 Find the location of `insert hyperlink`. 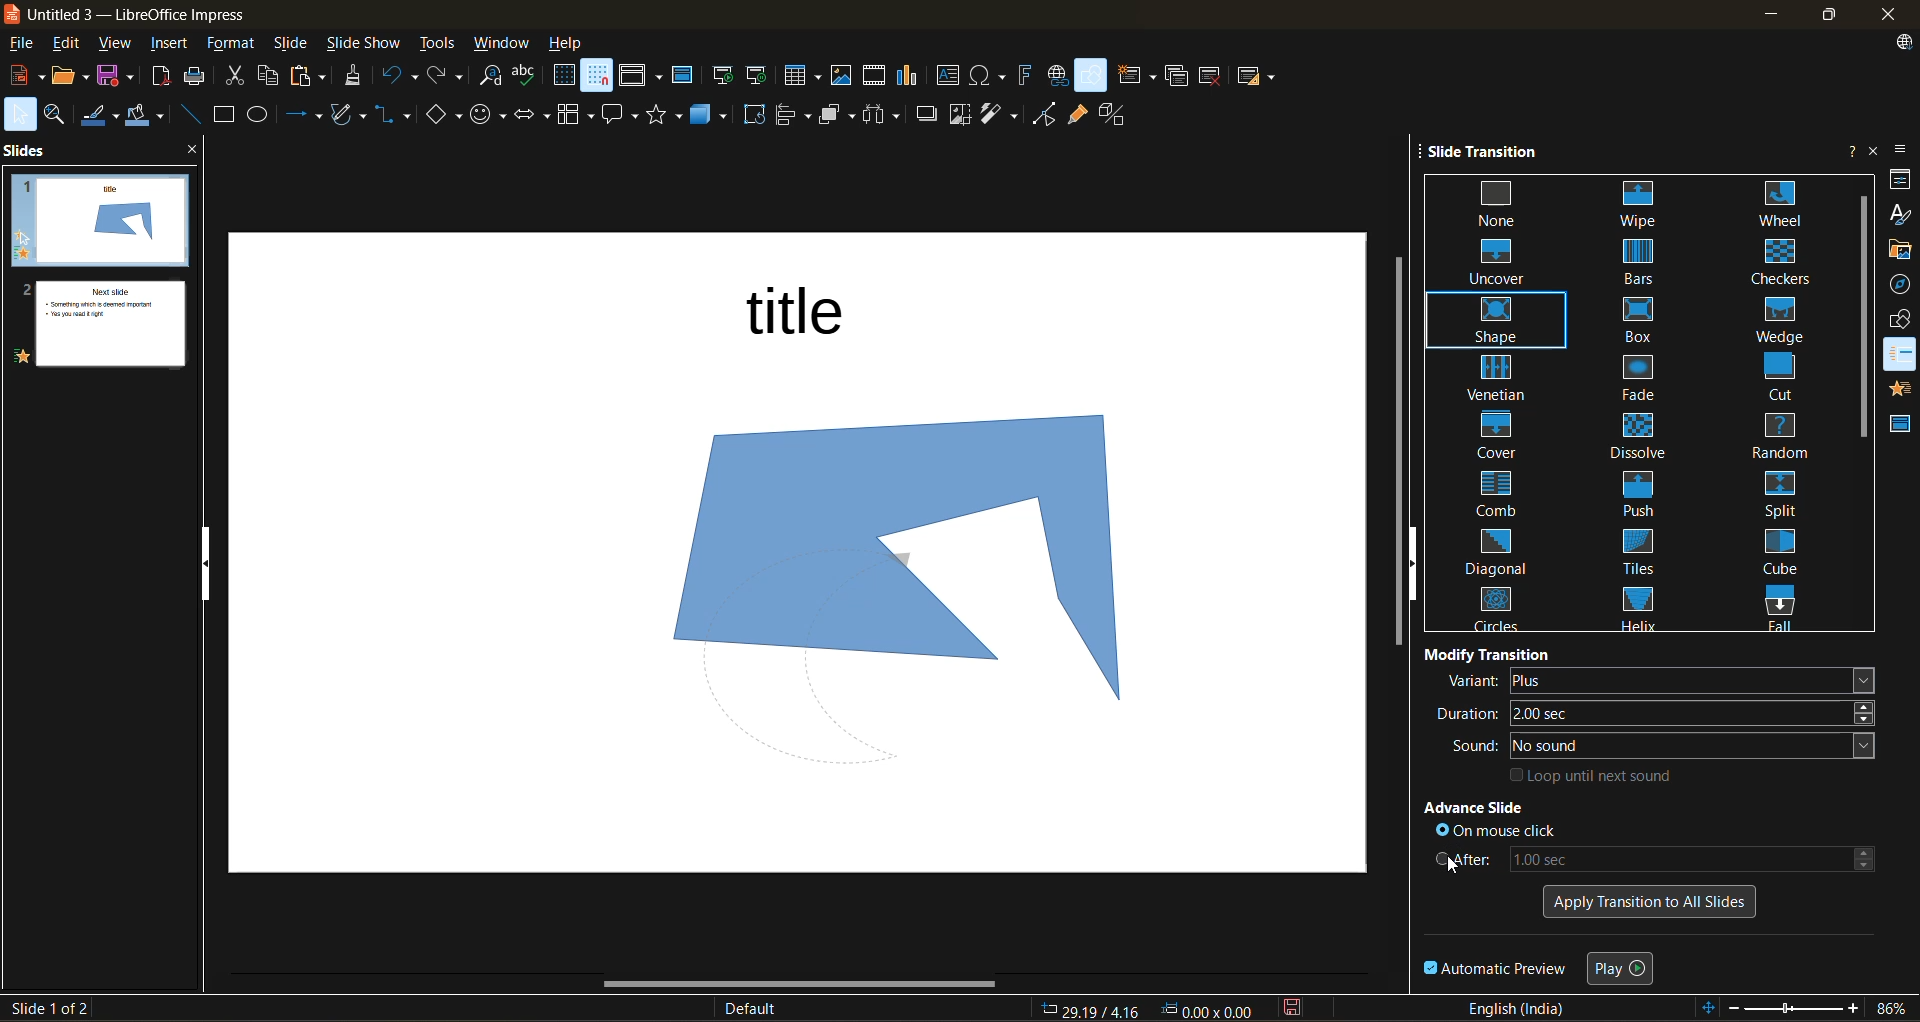

insert hyperlink is located at coordinates (1059, 76).